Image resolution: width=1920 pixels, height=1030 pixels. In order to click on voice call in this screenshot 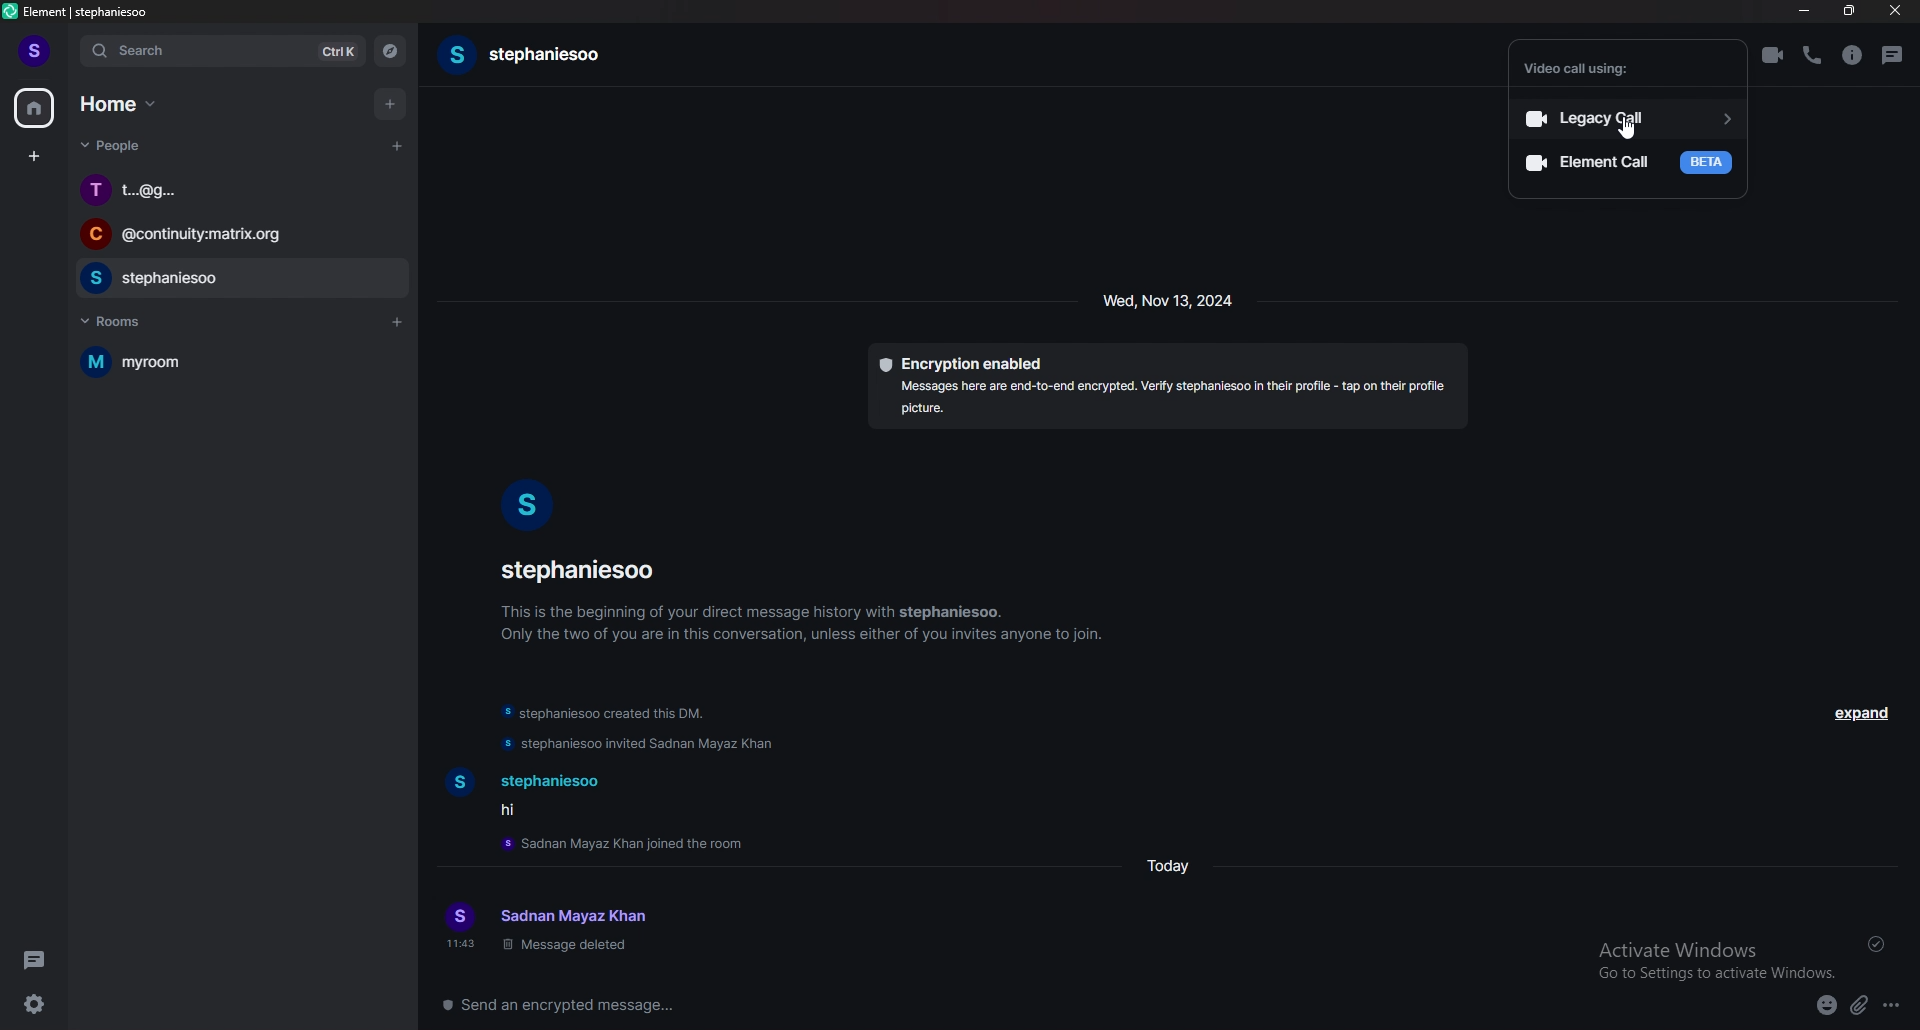, I will do `click(1812, 55)`.